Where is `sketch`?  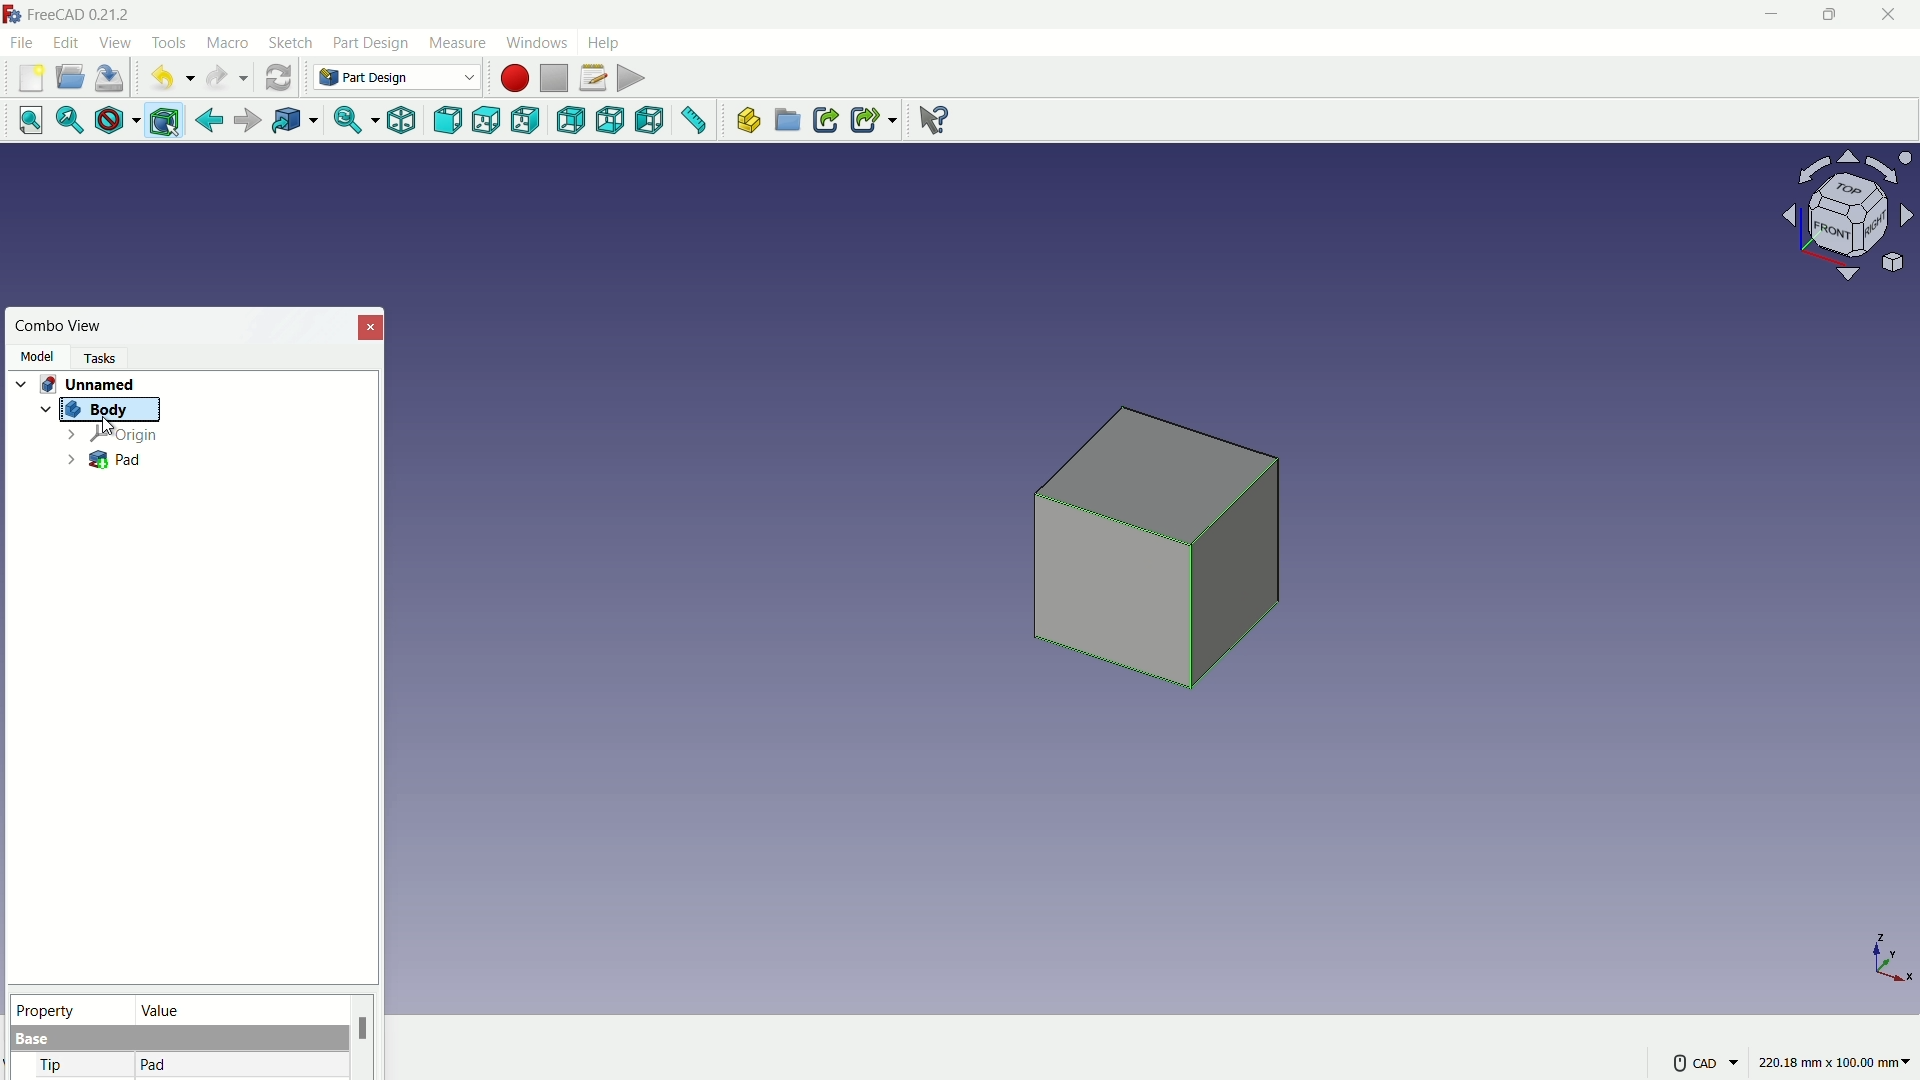
sketch is located at coordinates (291, 44).